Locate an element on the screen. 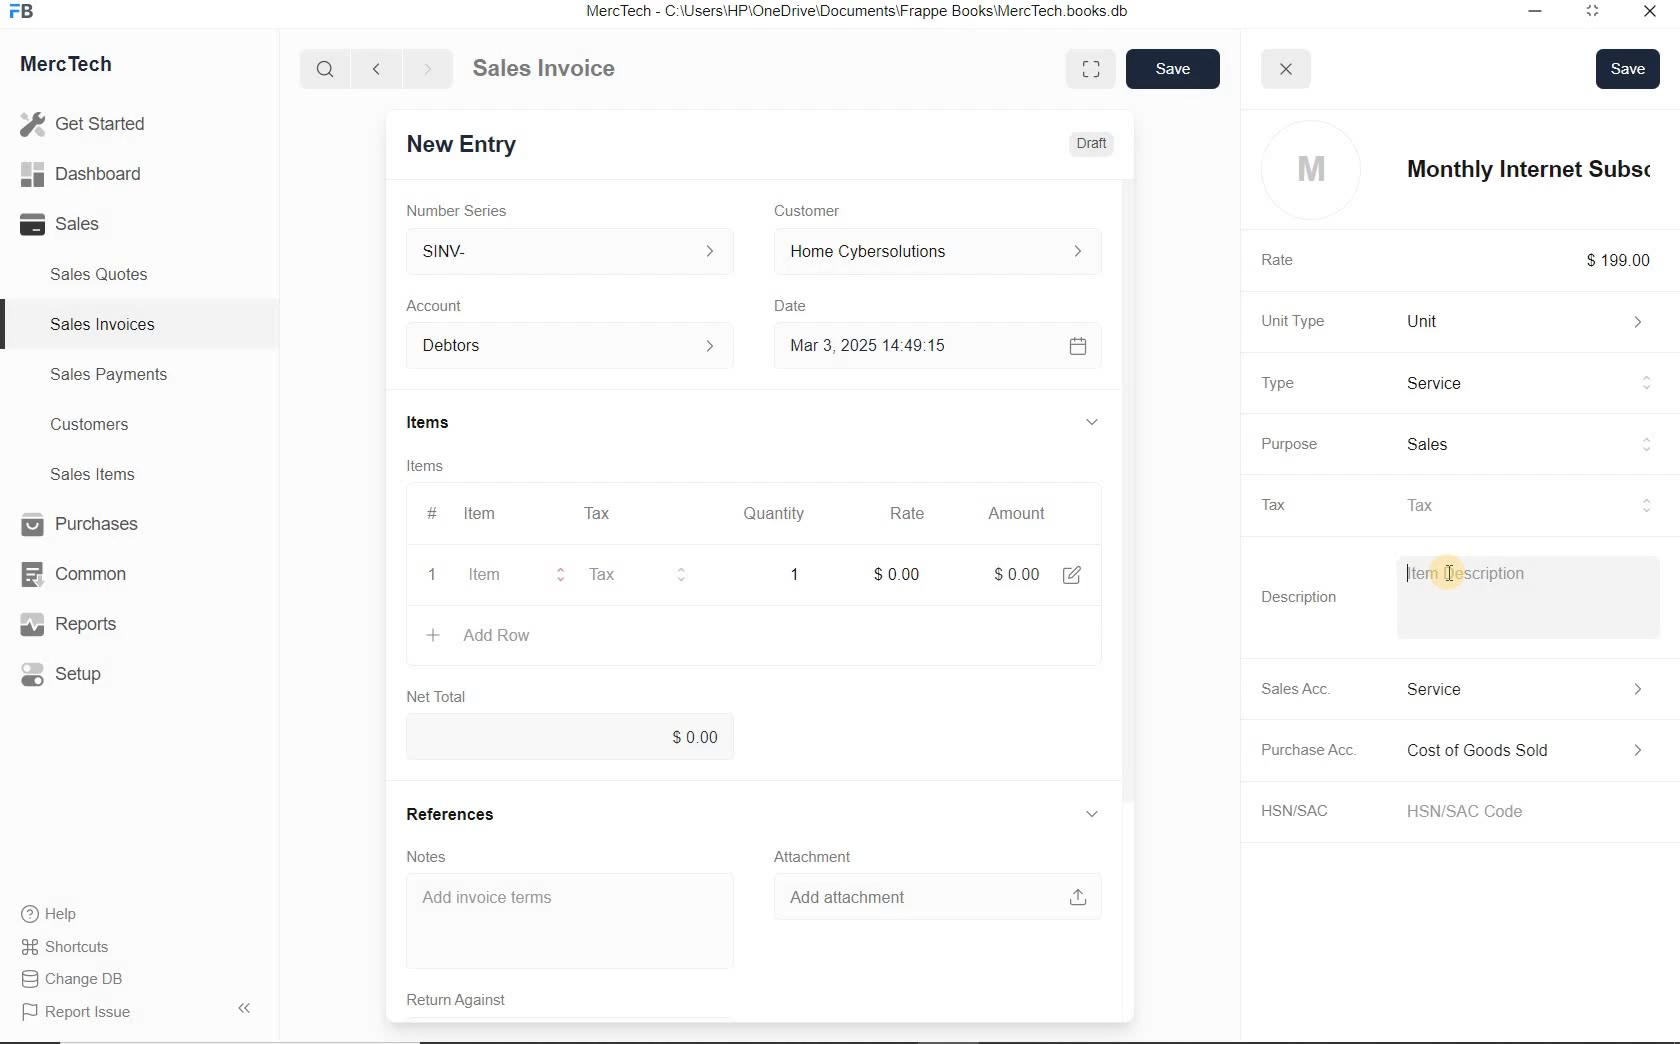 Image resolution: width=1680 pixels, height=1044 pixels. Common is located at coordinates (83, 573).